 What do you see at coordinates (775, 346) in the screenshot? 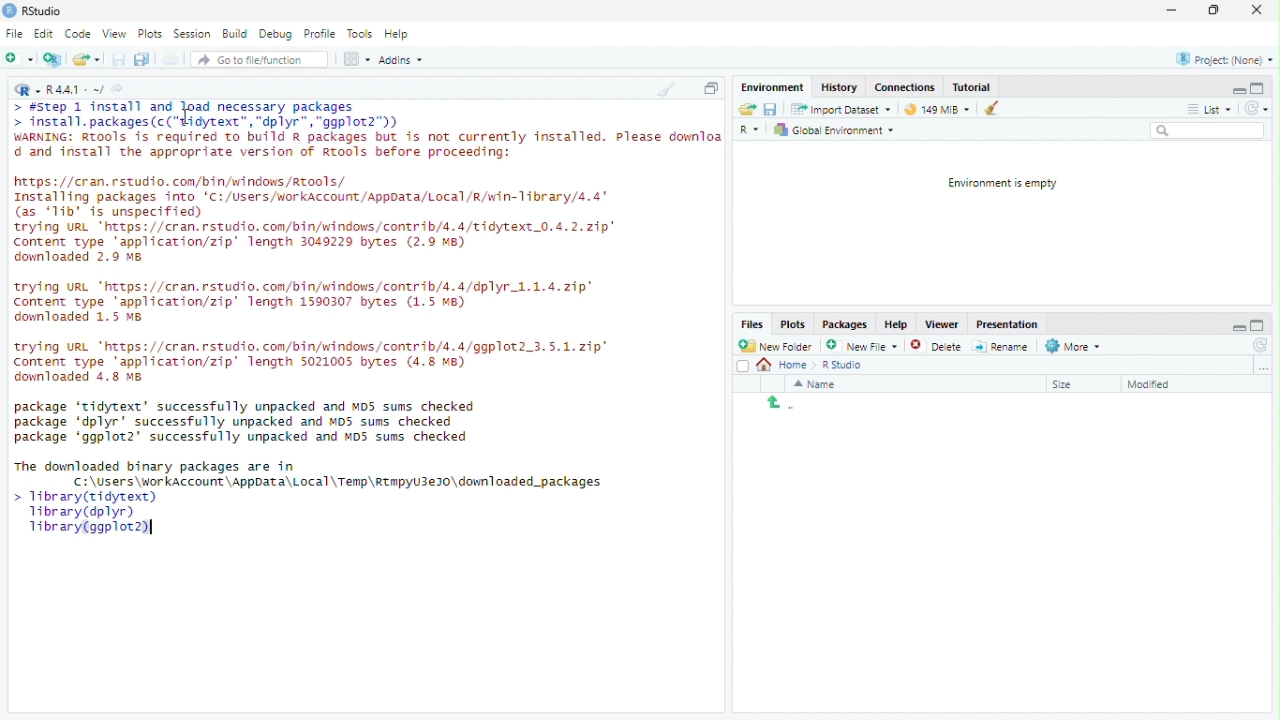
I see `New Folder` at bounding box center [775, 346].